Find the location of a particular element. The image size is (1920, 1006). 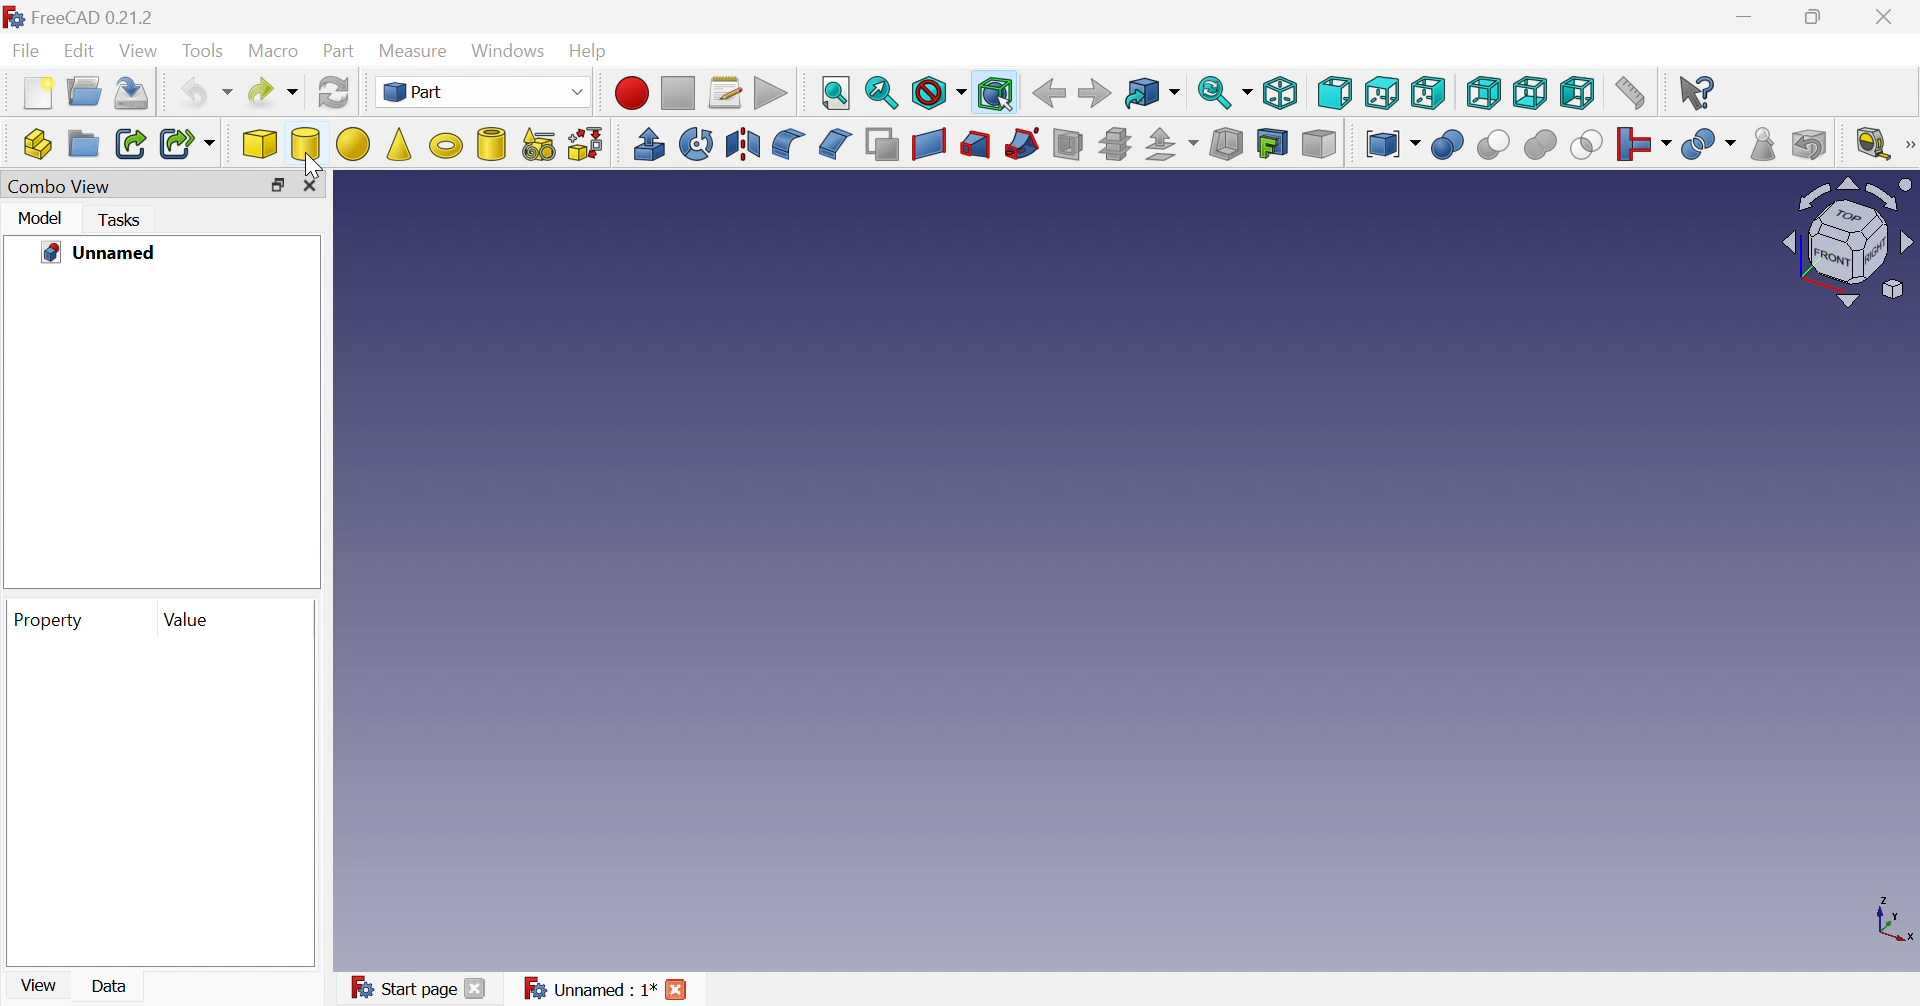

Back is located at coordinates (1048, 94).